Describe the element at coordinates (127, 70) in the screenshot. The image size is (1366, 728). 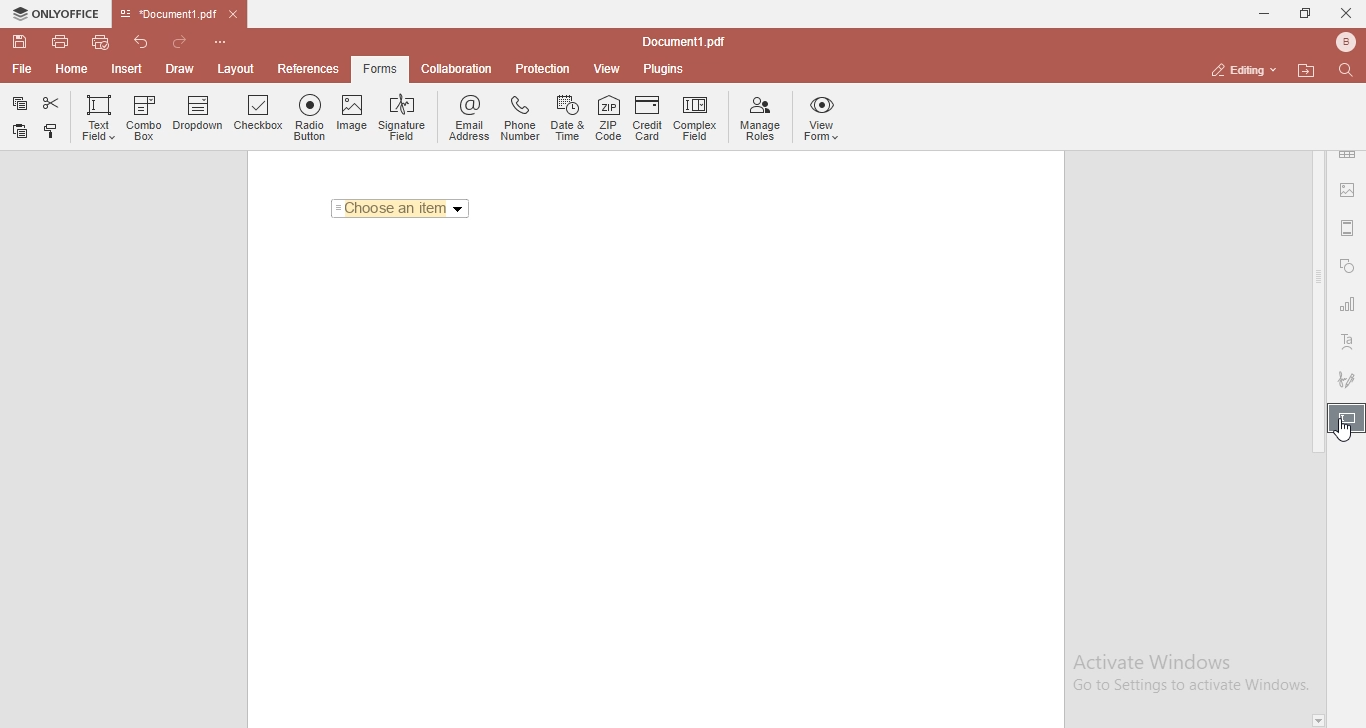
I see `Insert` at that location.